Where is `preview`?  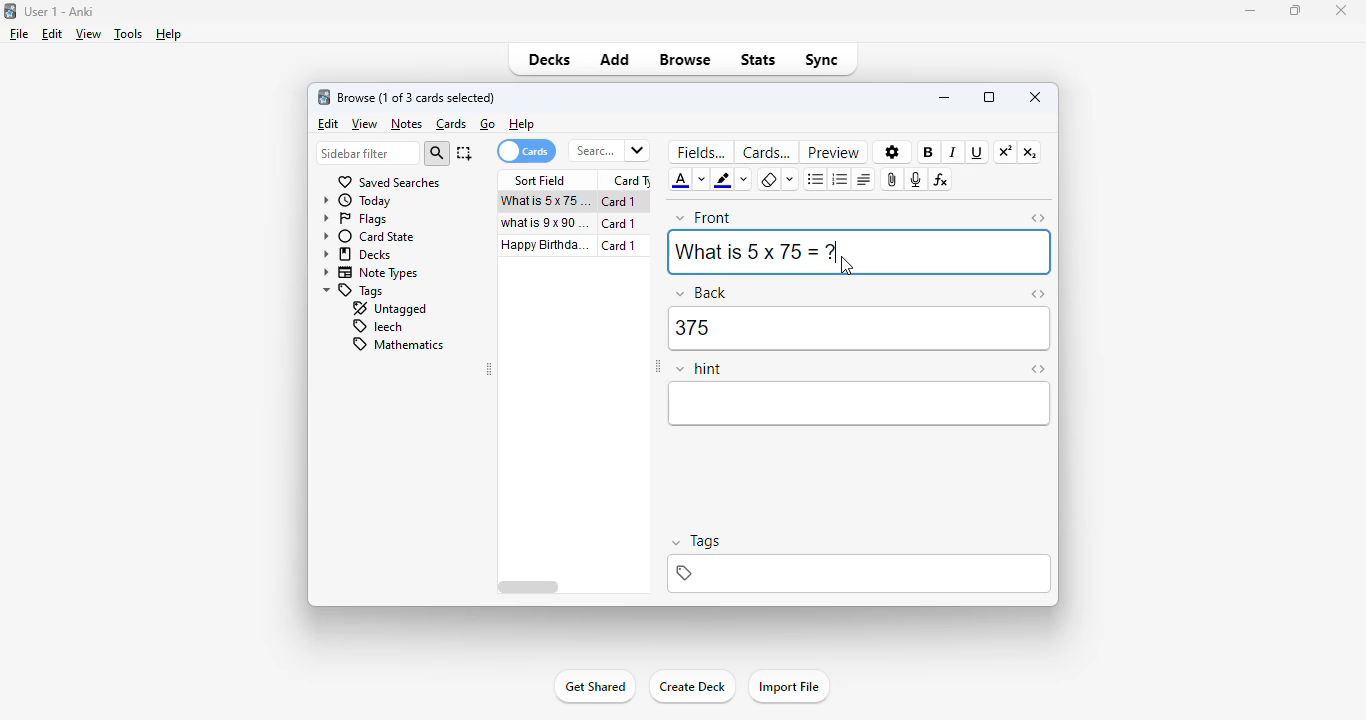 preview is located at coordinates (835, 152).